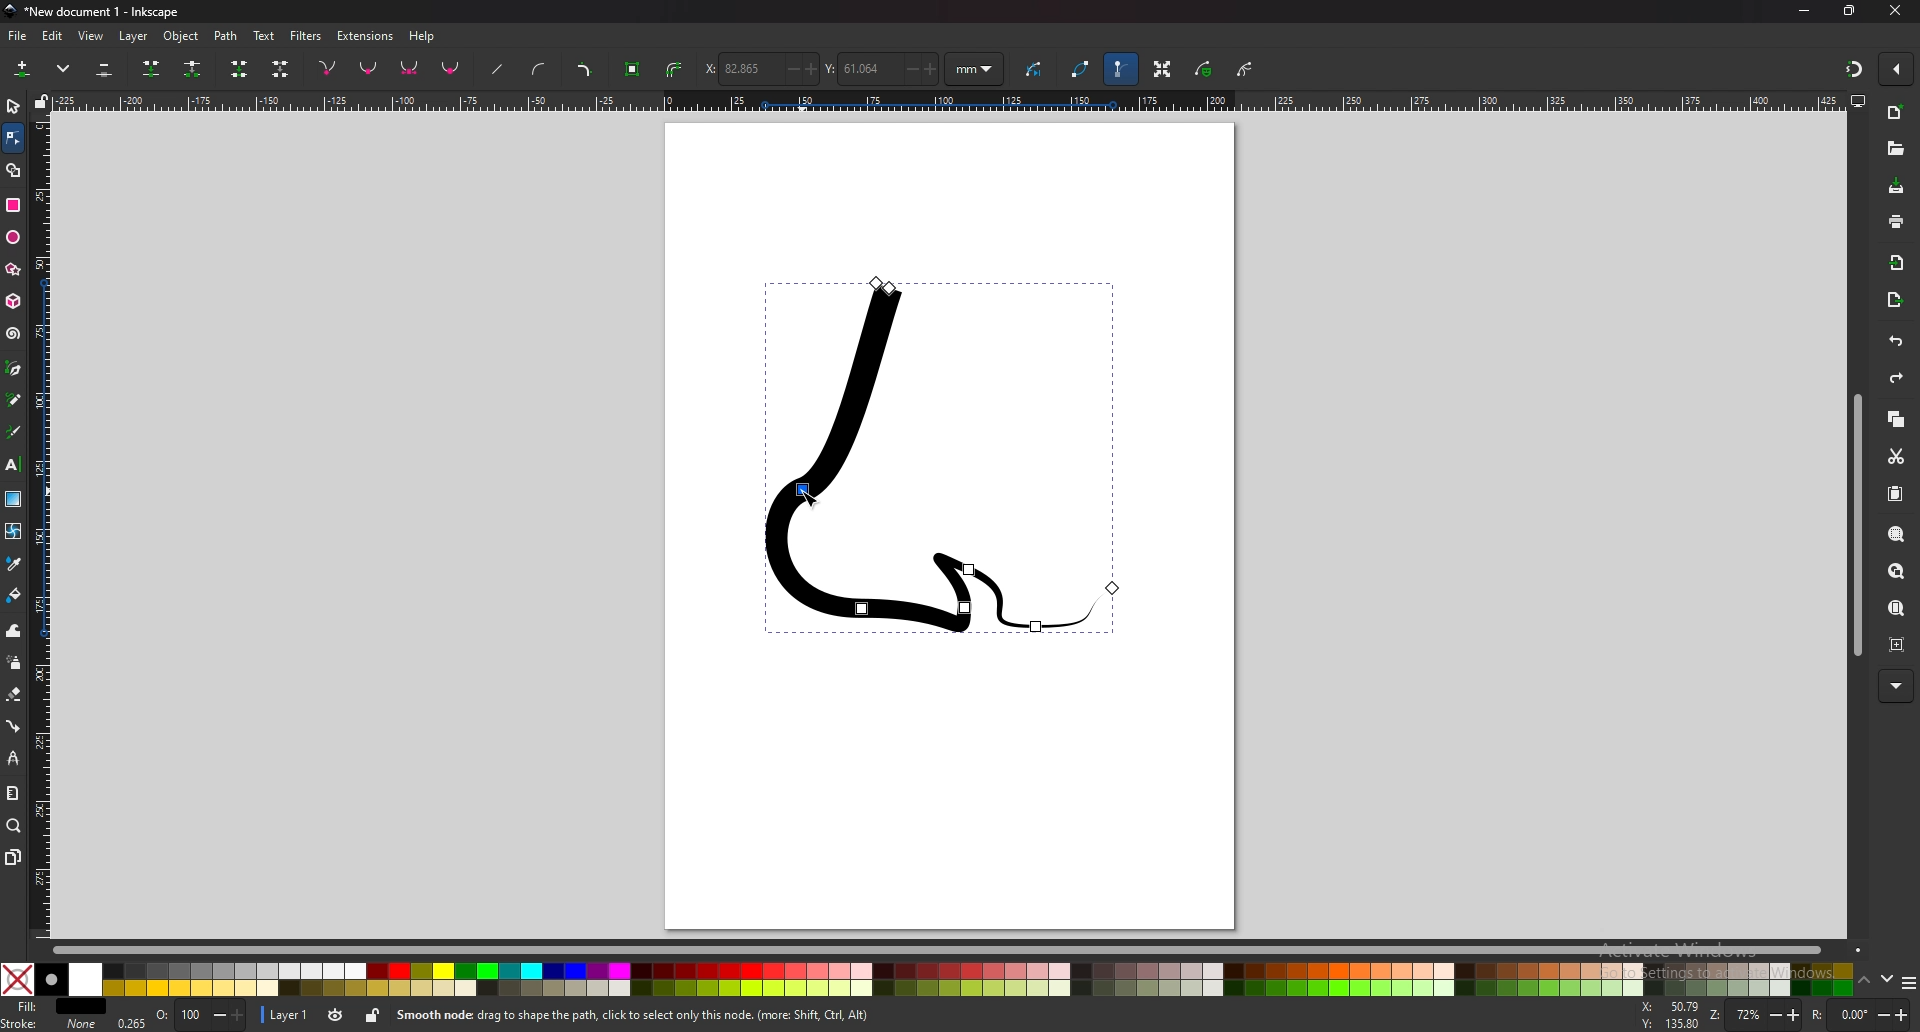 This screenshot has width=1920, height=1032. Describe the element at coordinates (635, 67) in the screenshot. I see `object to path` at that location.